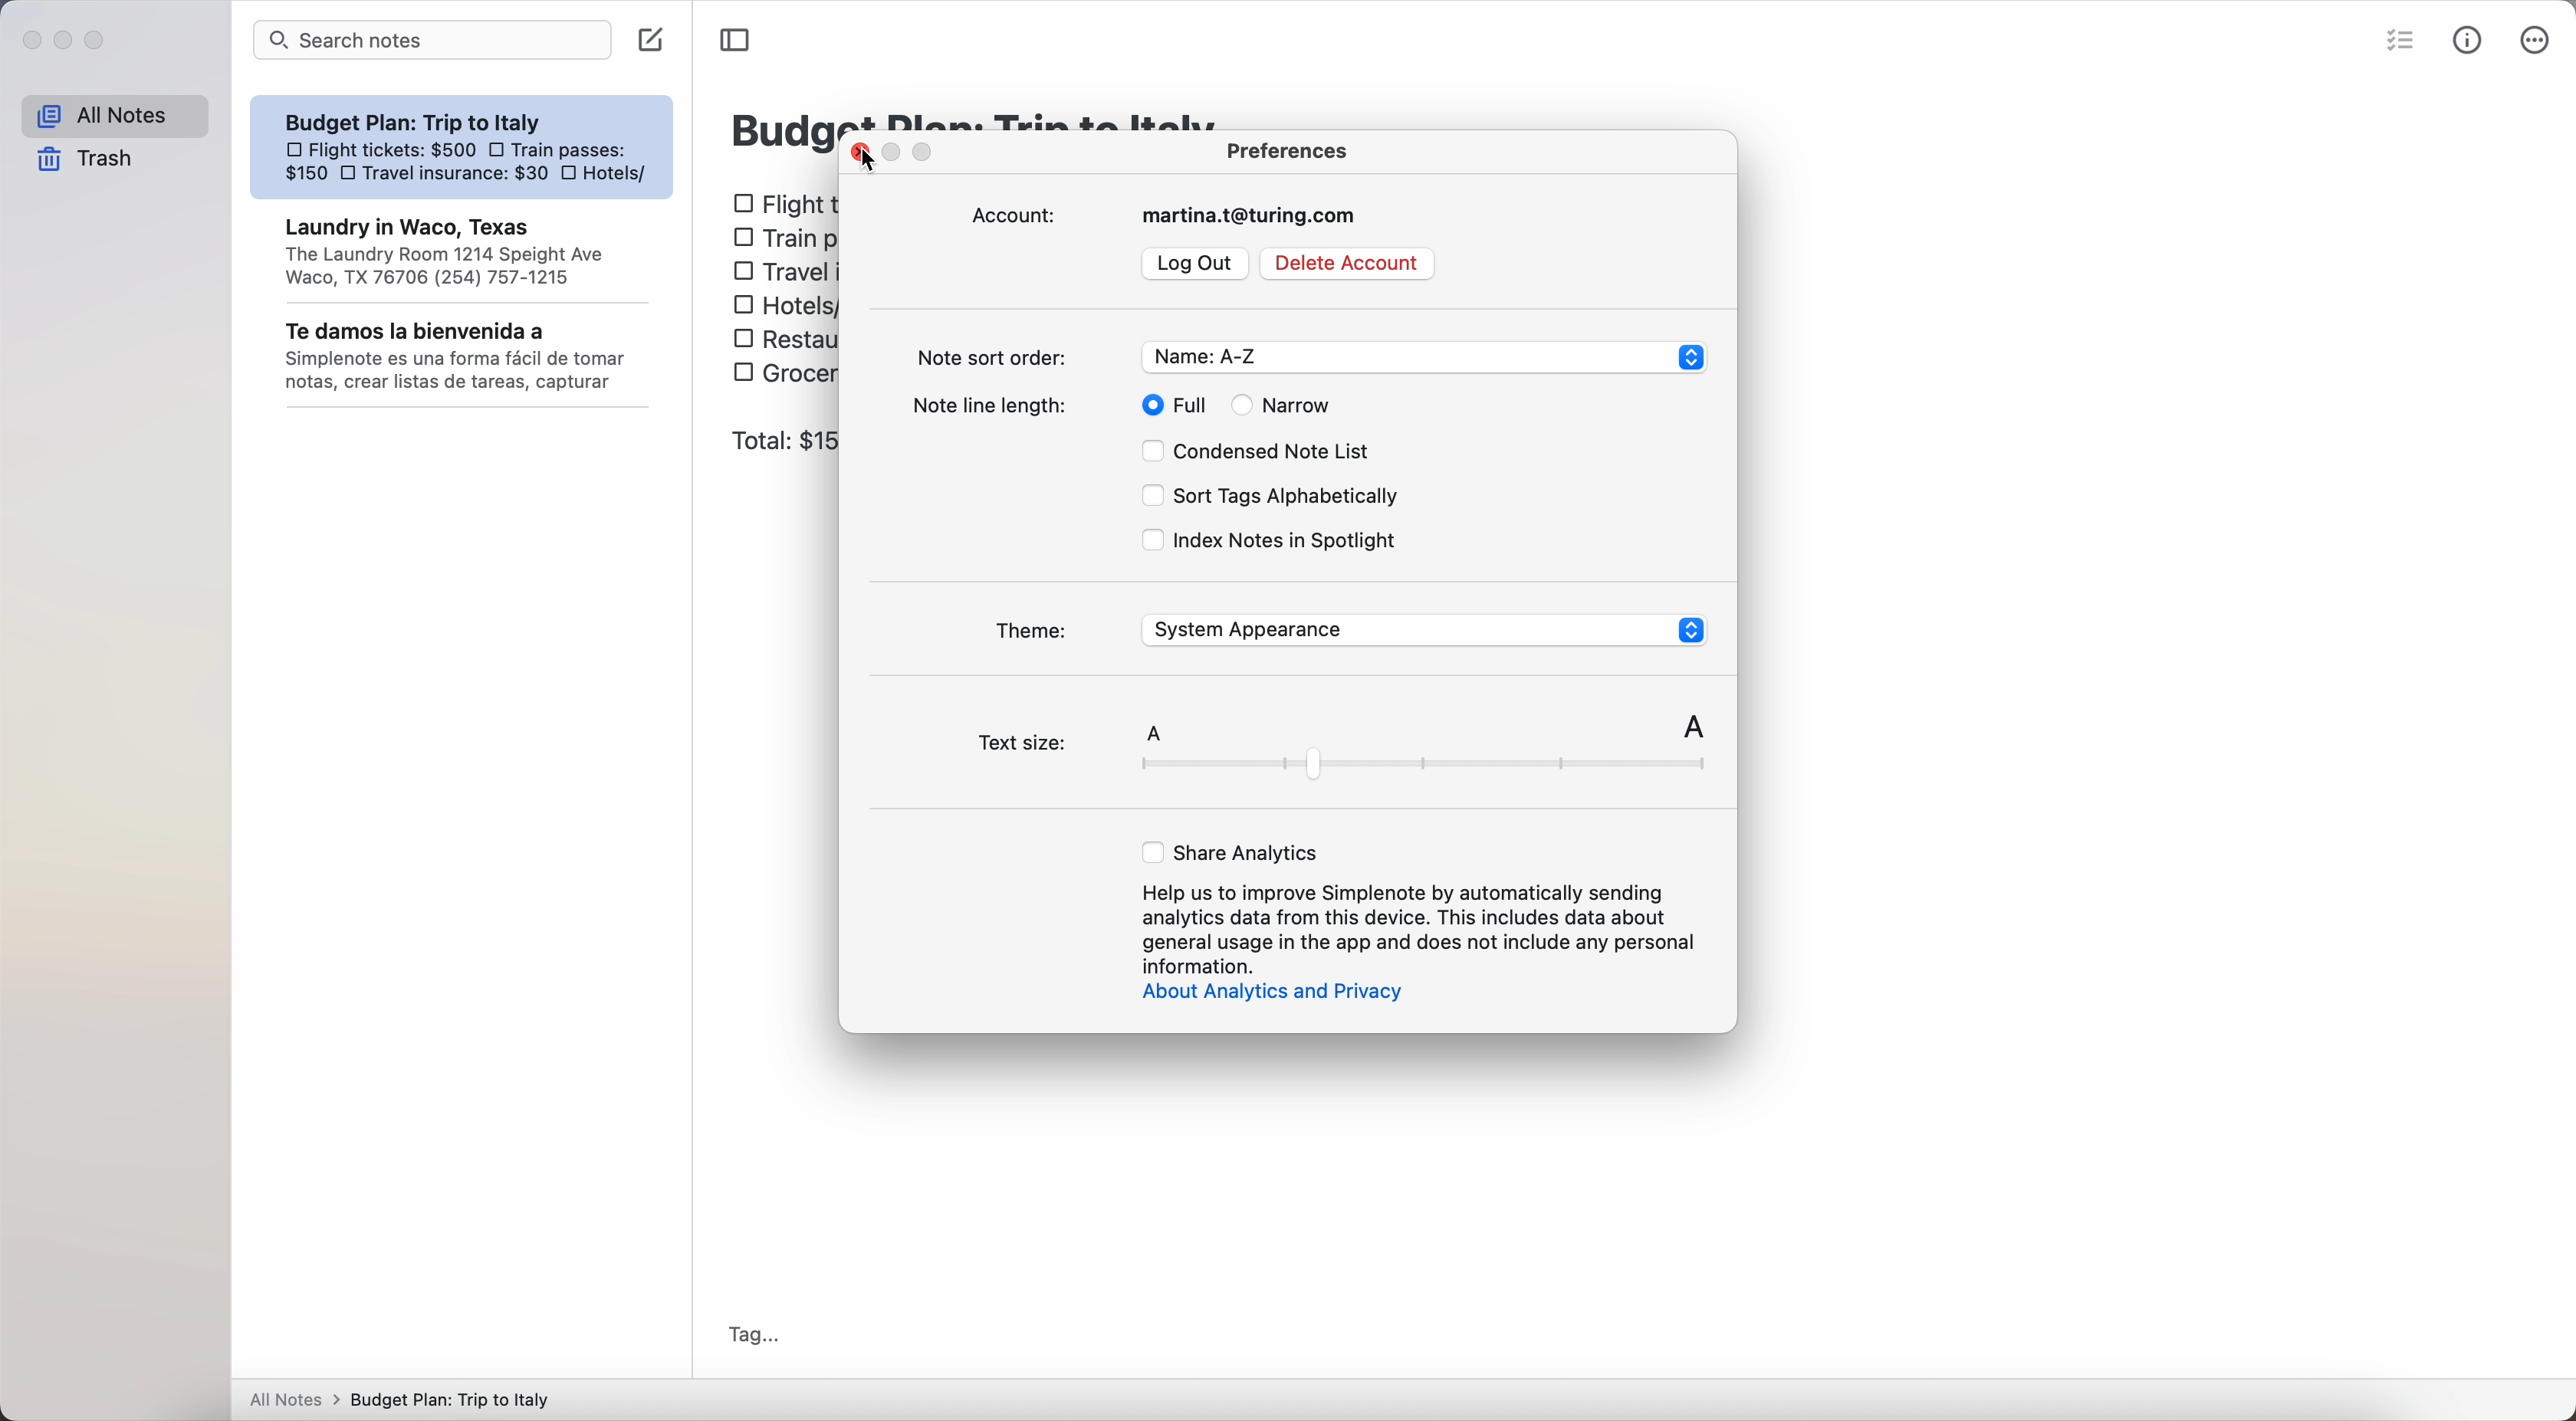 The height and width of the screenshot is (1421, 2576). Describe the element at coordinates (1290, 149) in the screenshot. I see `preferences` at that location.